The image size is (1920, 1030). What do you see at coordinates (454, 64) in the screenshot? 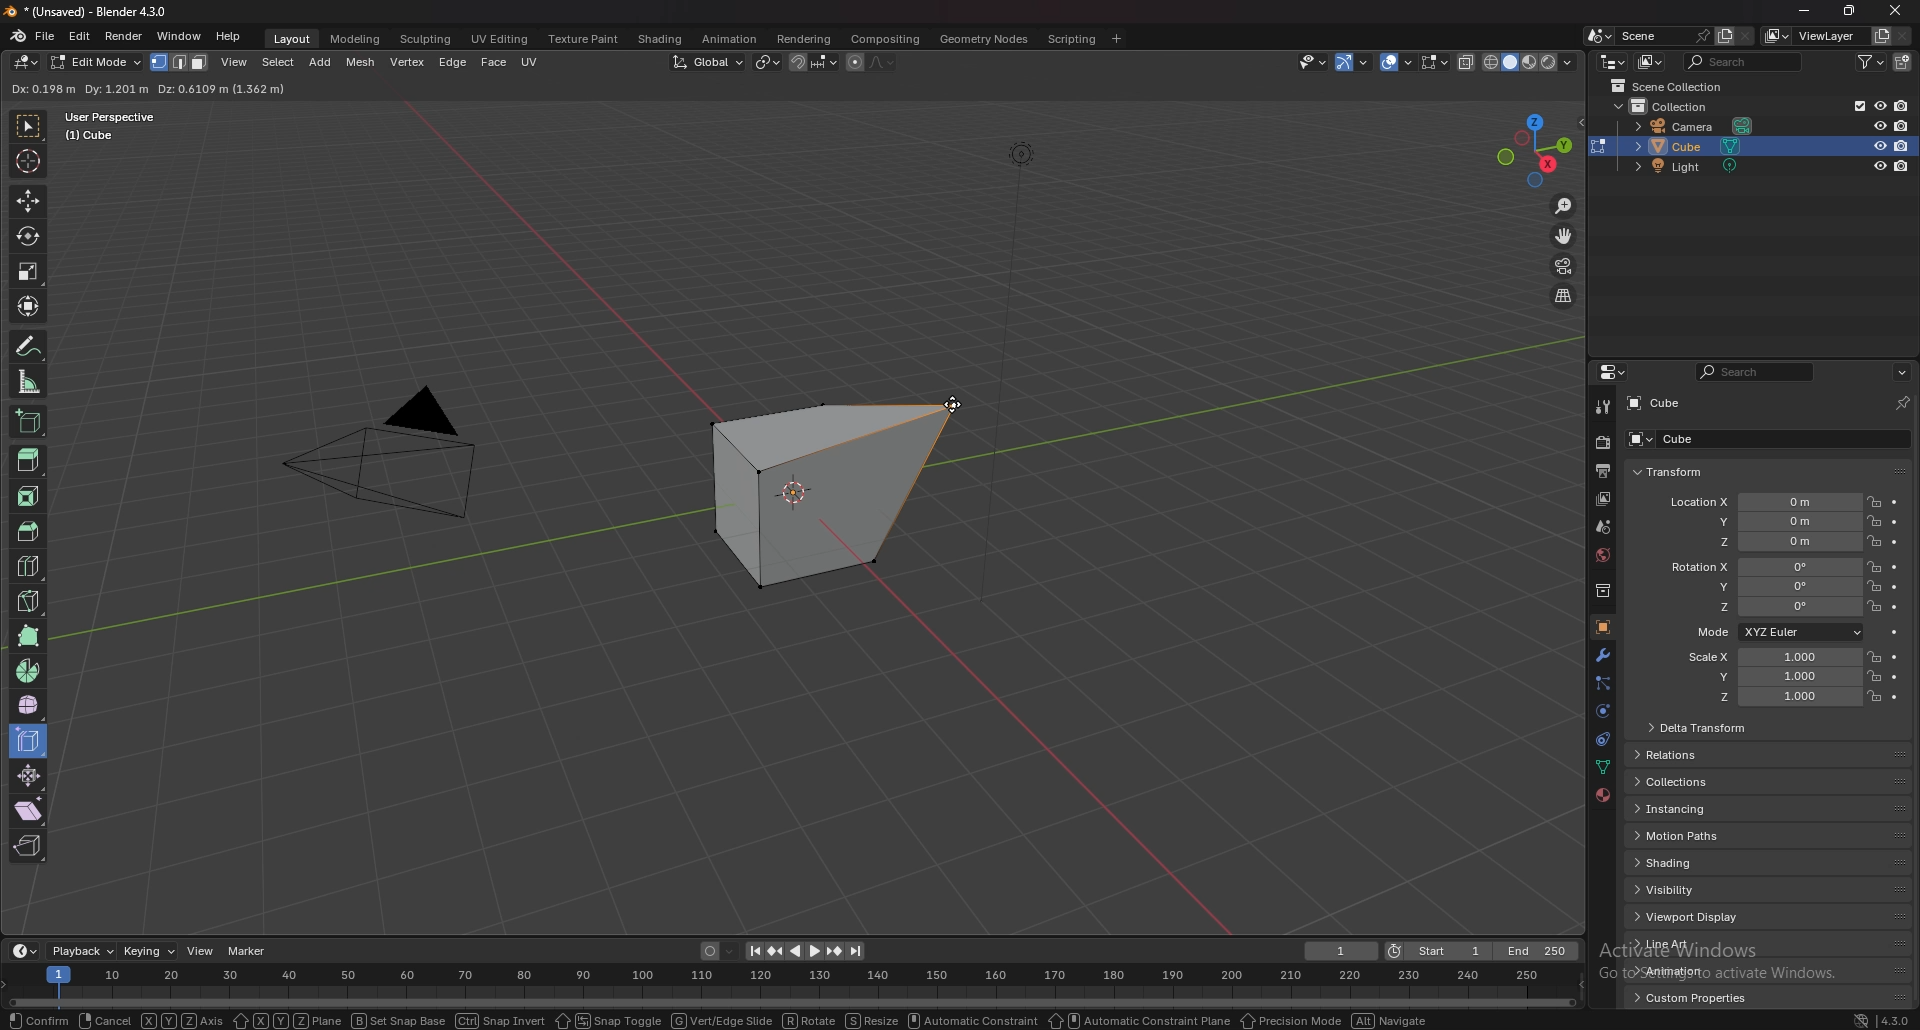
I see `edge` at bounding box center [454, 64].